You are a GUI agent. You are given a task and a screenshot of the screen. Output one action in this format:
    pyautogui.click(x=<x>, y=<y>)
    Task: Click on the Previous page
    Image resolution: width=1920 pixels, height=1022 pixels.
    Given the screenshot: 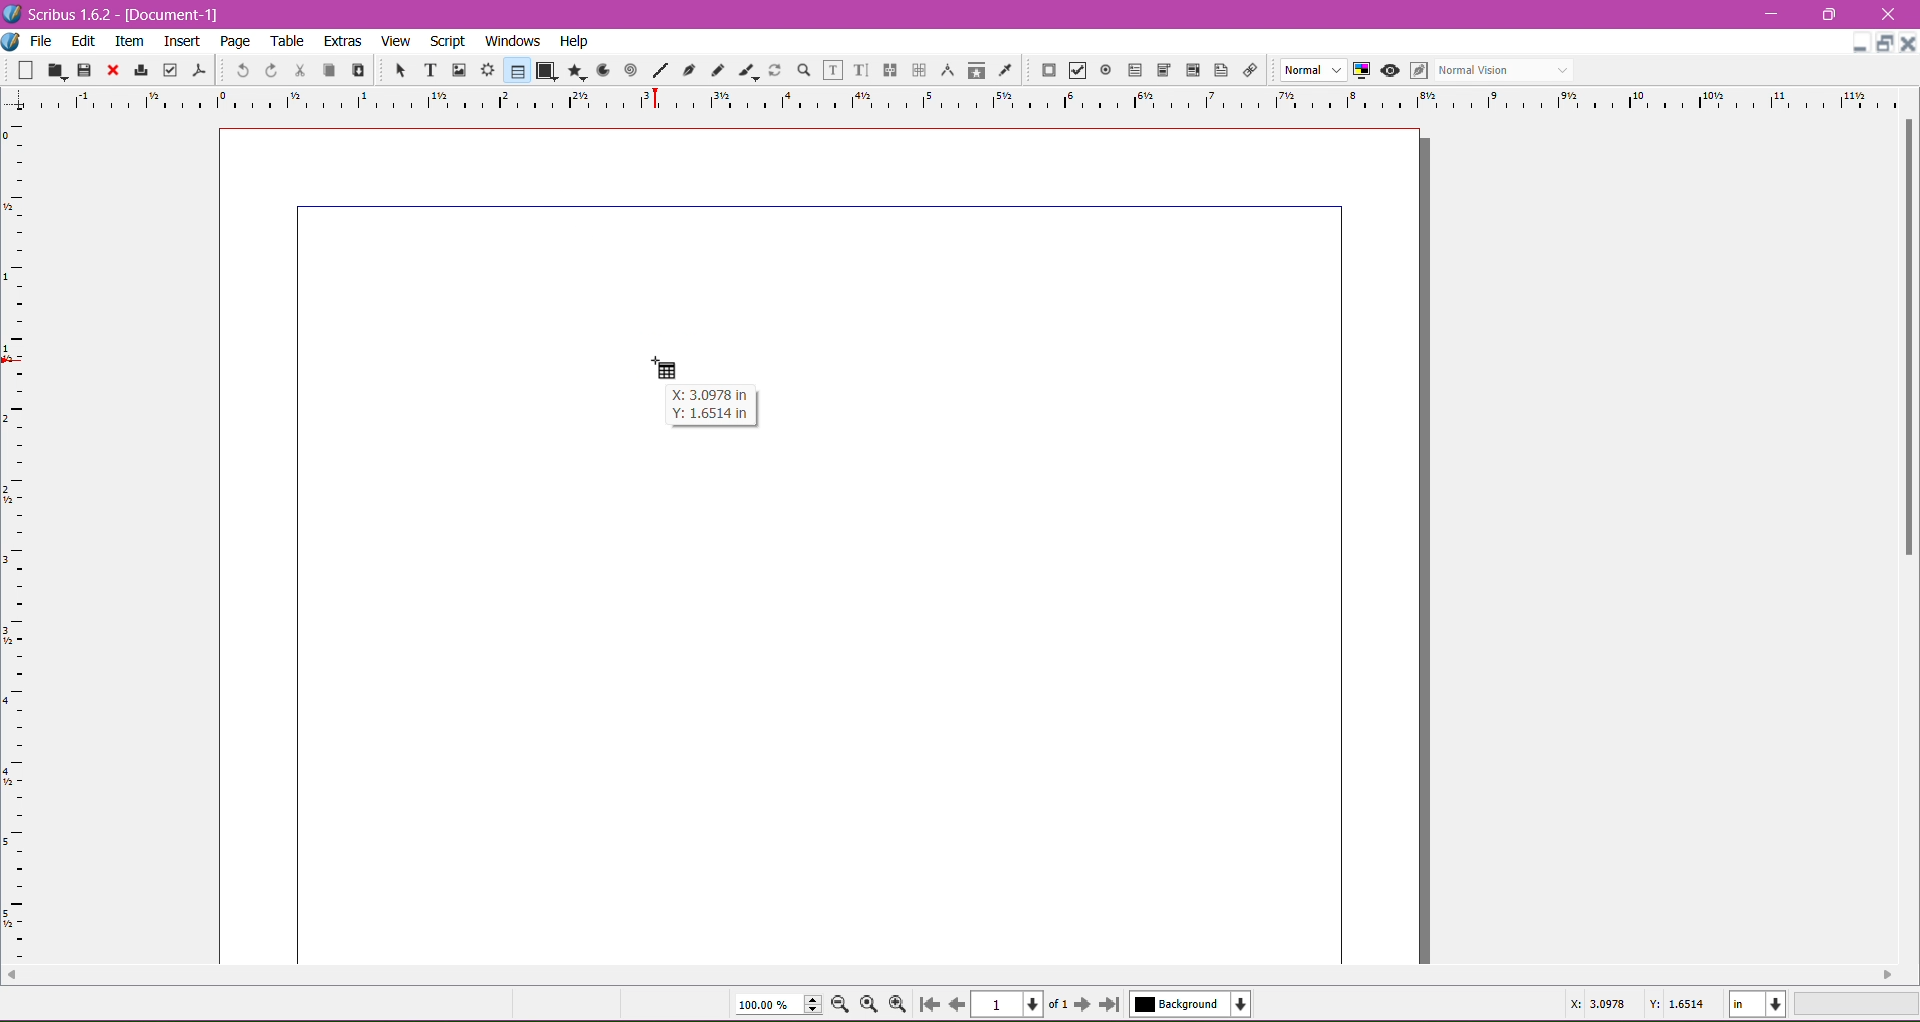 What is the action you would take?
    pyautogui.click(x=956, y=1003)
    